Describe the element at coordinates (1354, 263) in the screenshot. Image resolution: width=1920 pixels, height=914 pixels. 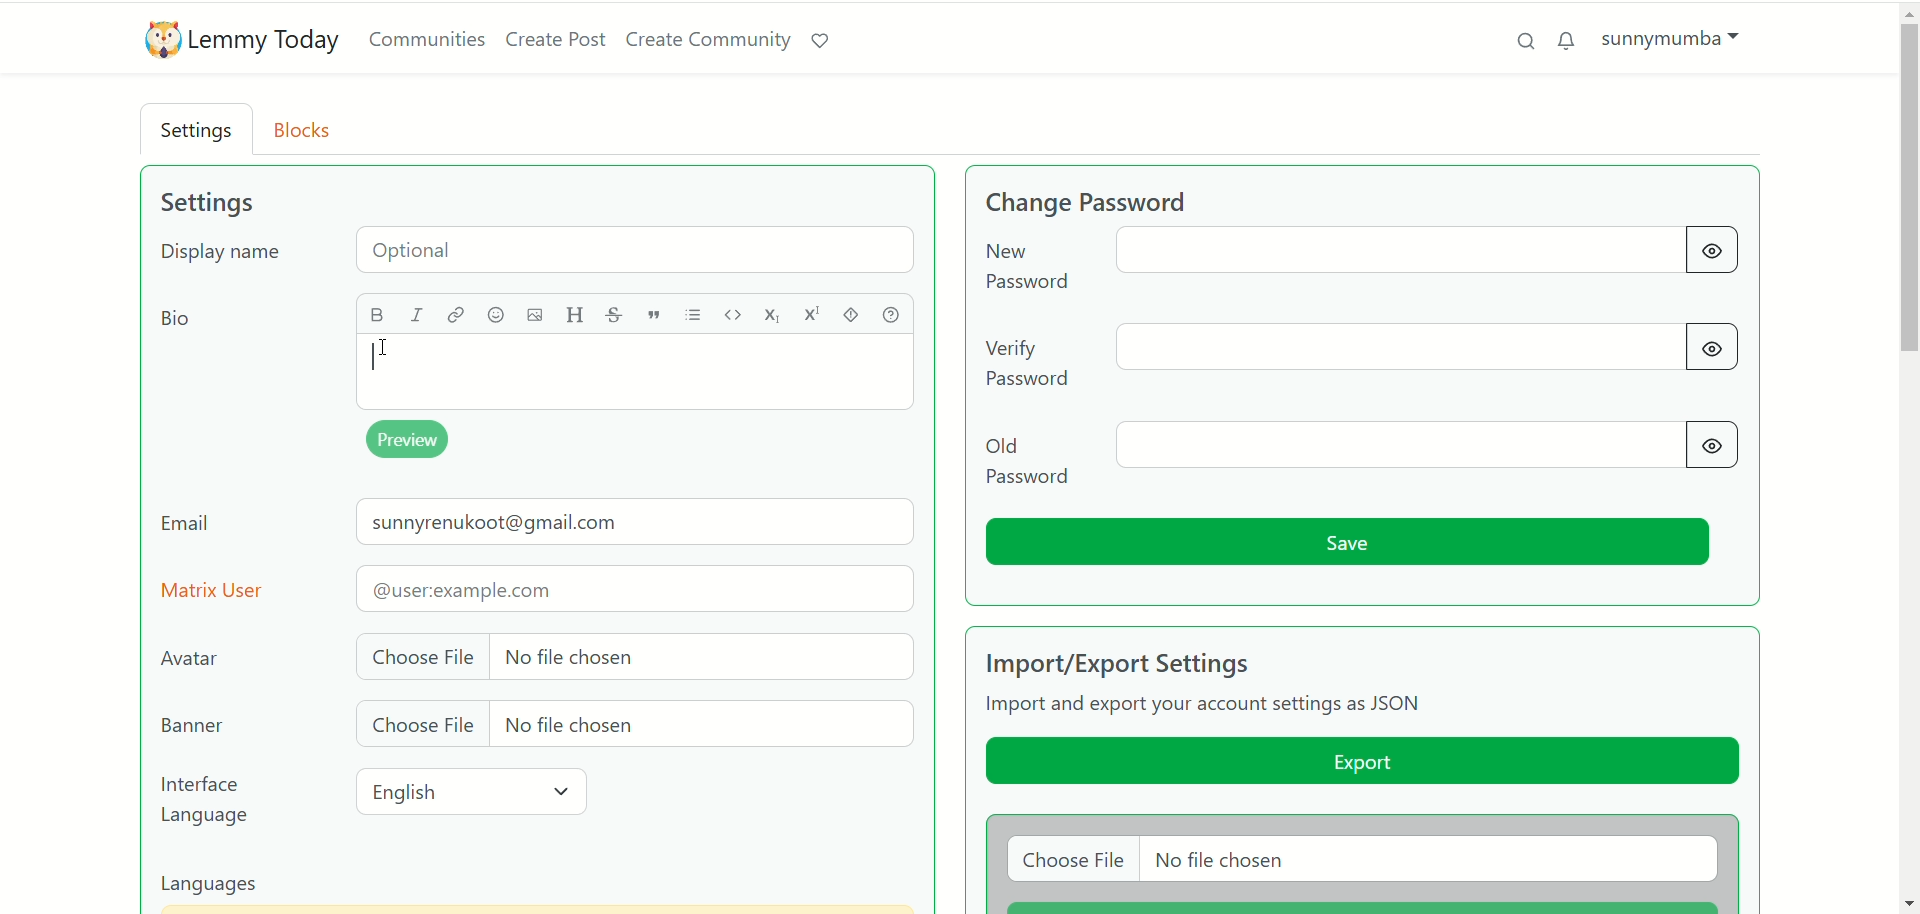
I see `change password` at that location.